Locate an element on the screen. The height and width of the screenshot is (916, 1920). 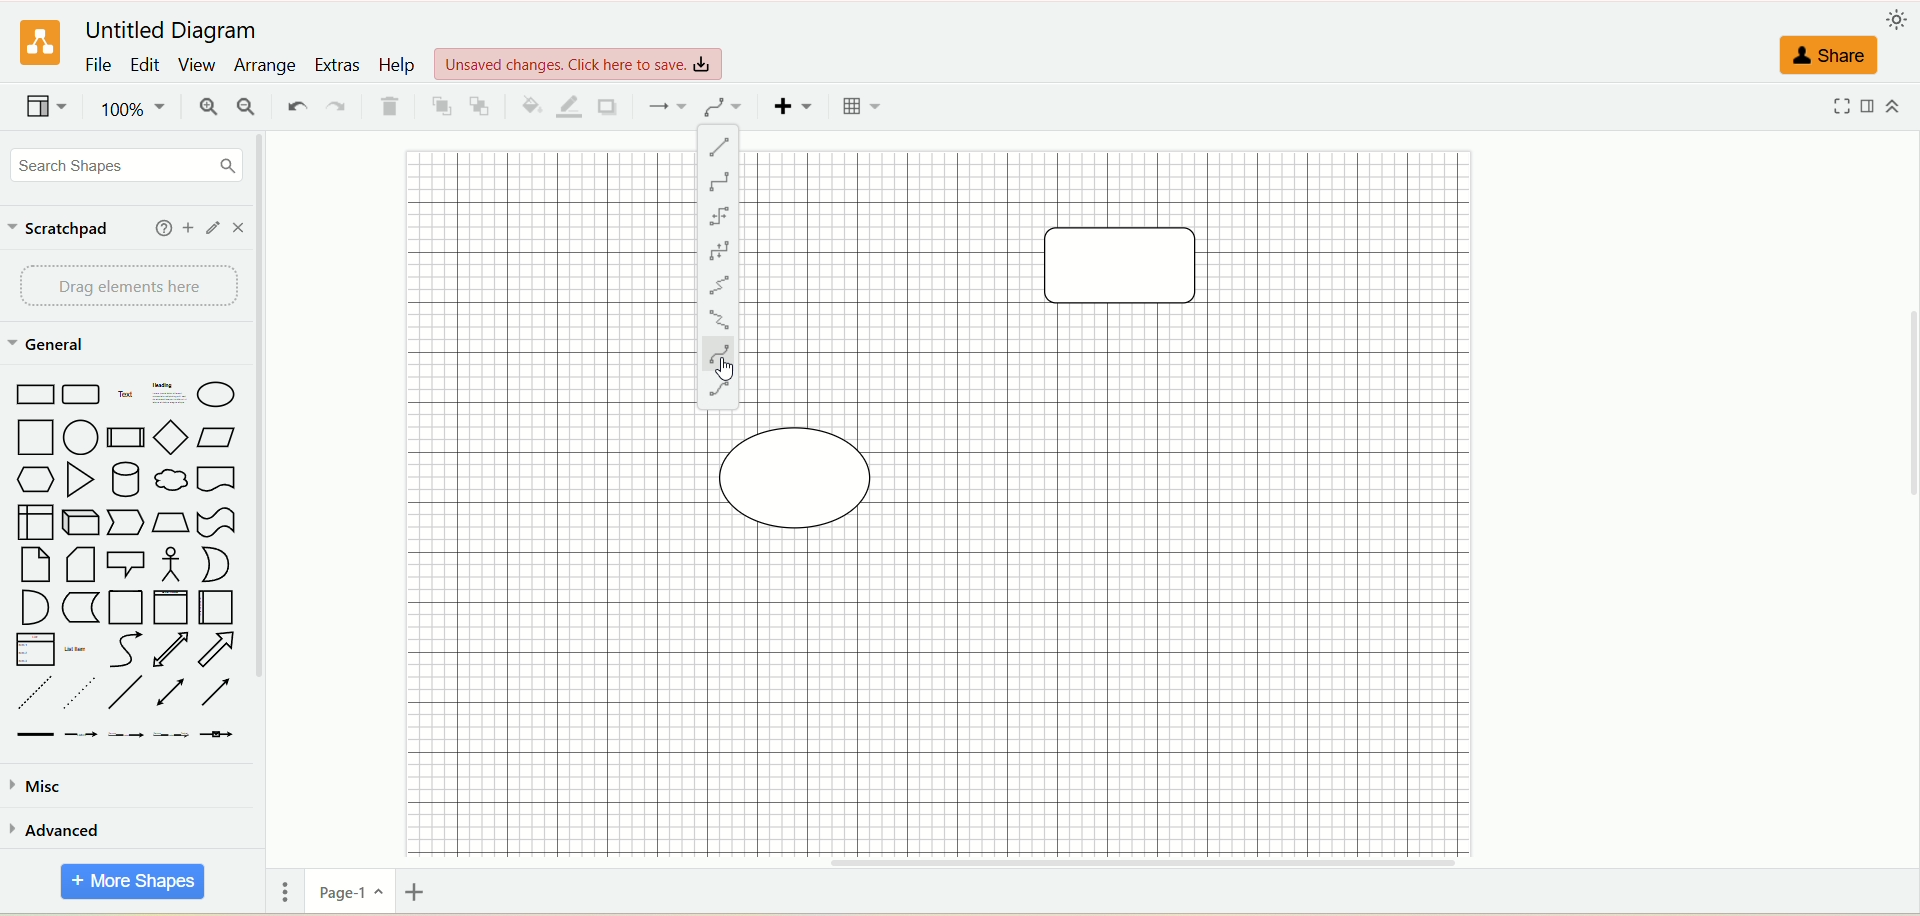
drag element here is located at coordinates (127, 284).